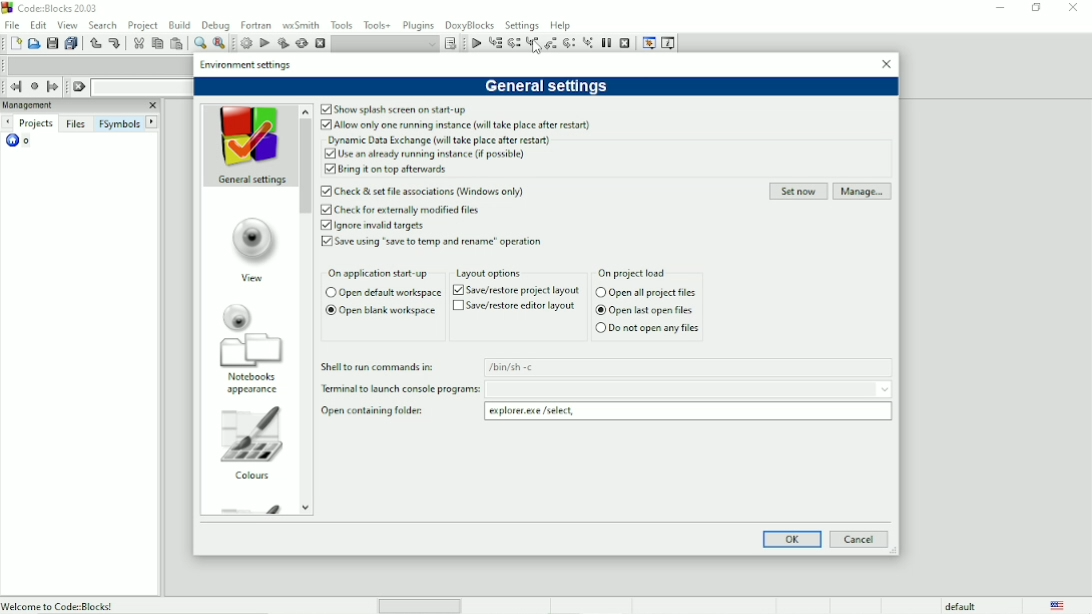  I want to click on Clear, so click(79, 87).